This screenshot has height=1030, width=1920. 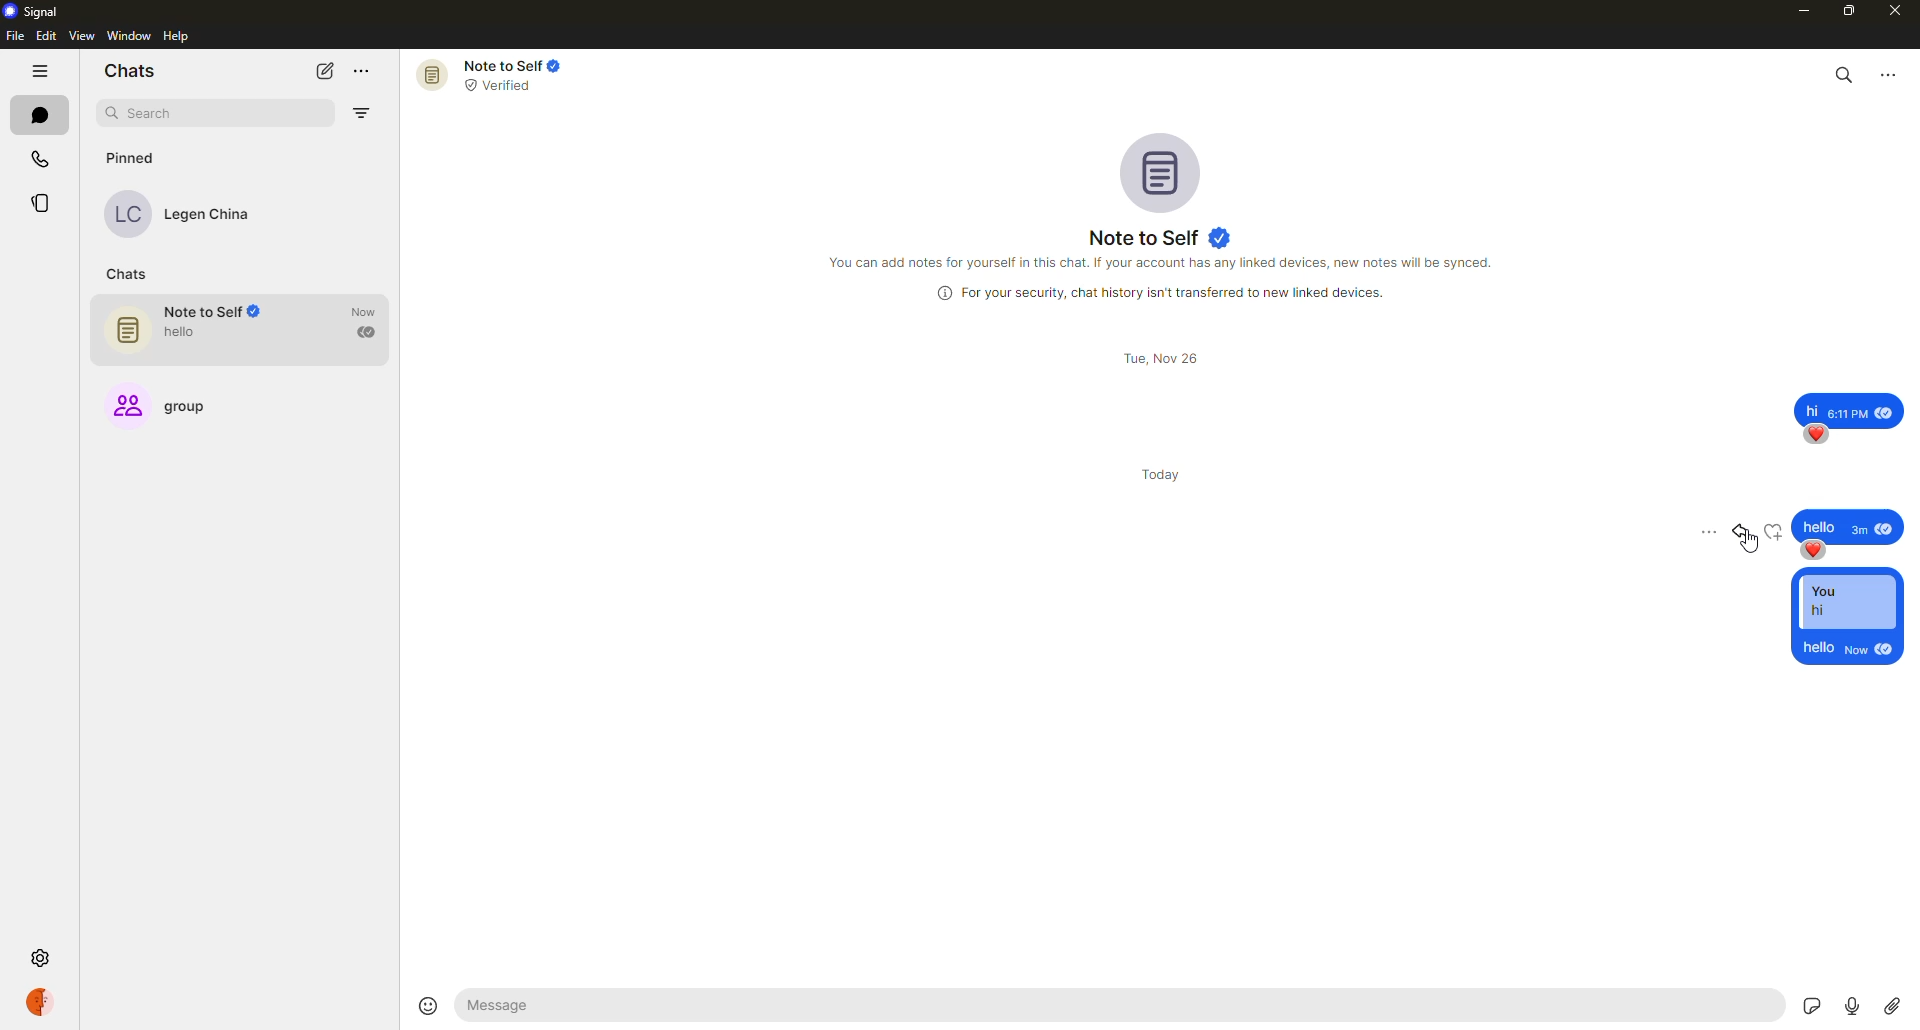 What do you see at coordinates (1897, 10) in the screenshot?
I see `close` at bounding box center [1897, 10].